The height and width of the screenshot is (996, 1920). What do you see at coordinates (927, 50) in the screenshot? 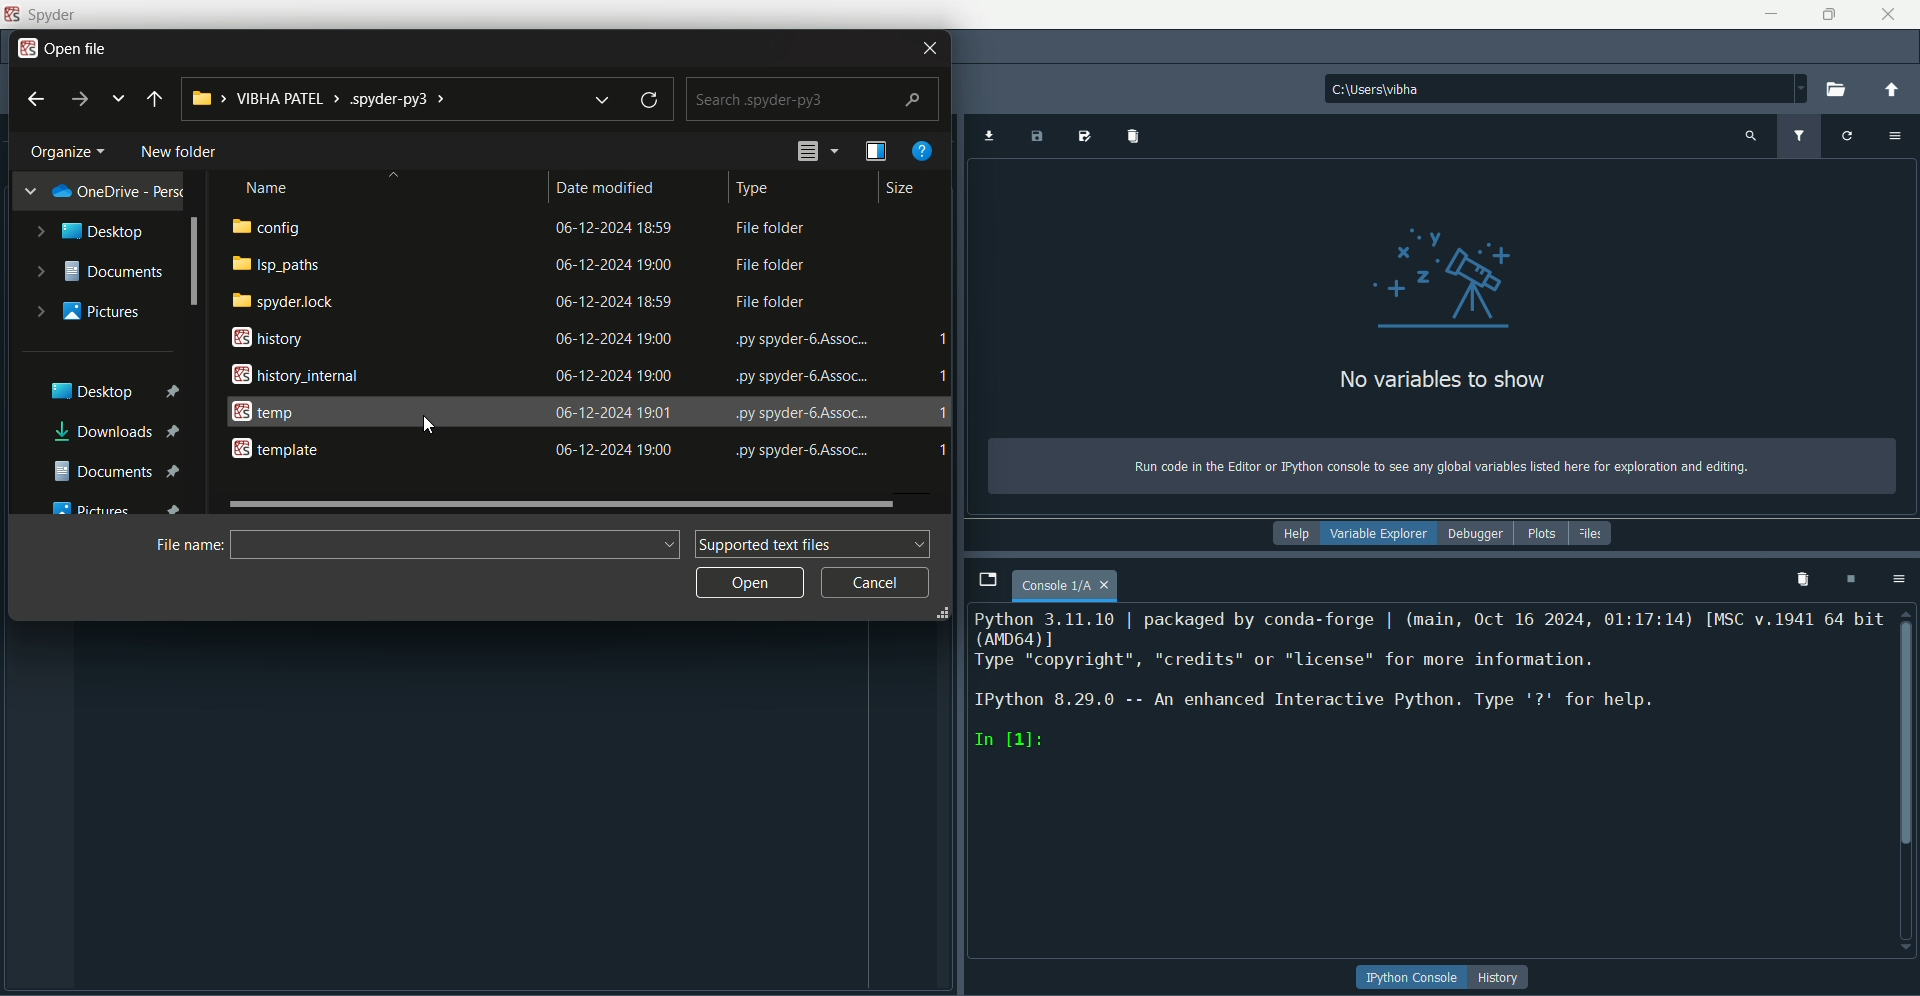
I see `close` at bounding box center [927, 50].